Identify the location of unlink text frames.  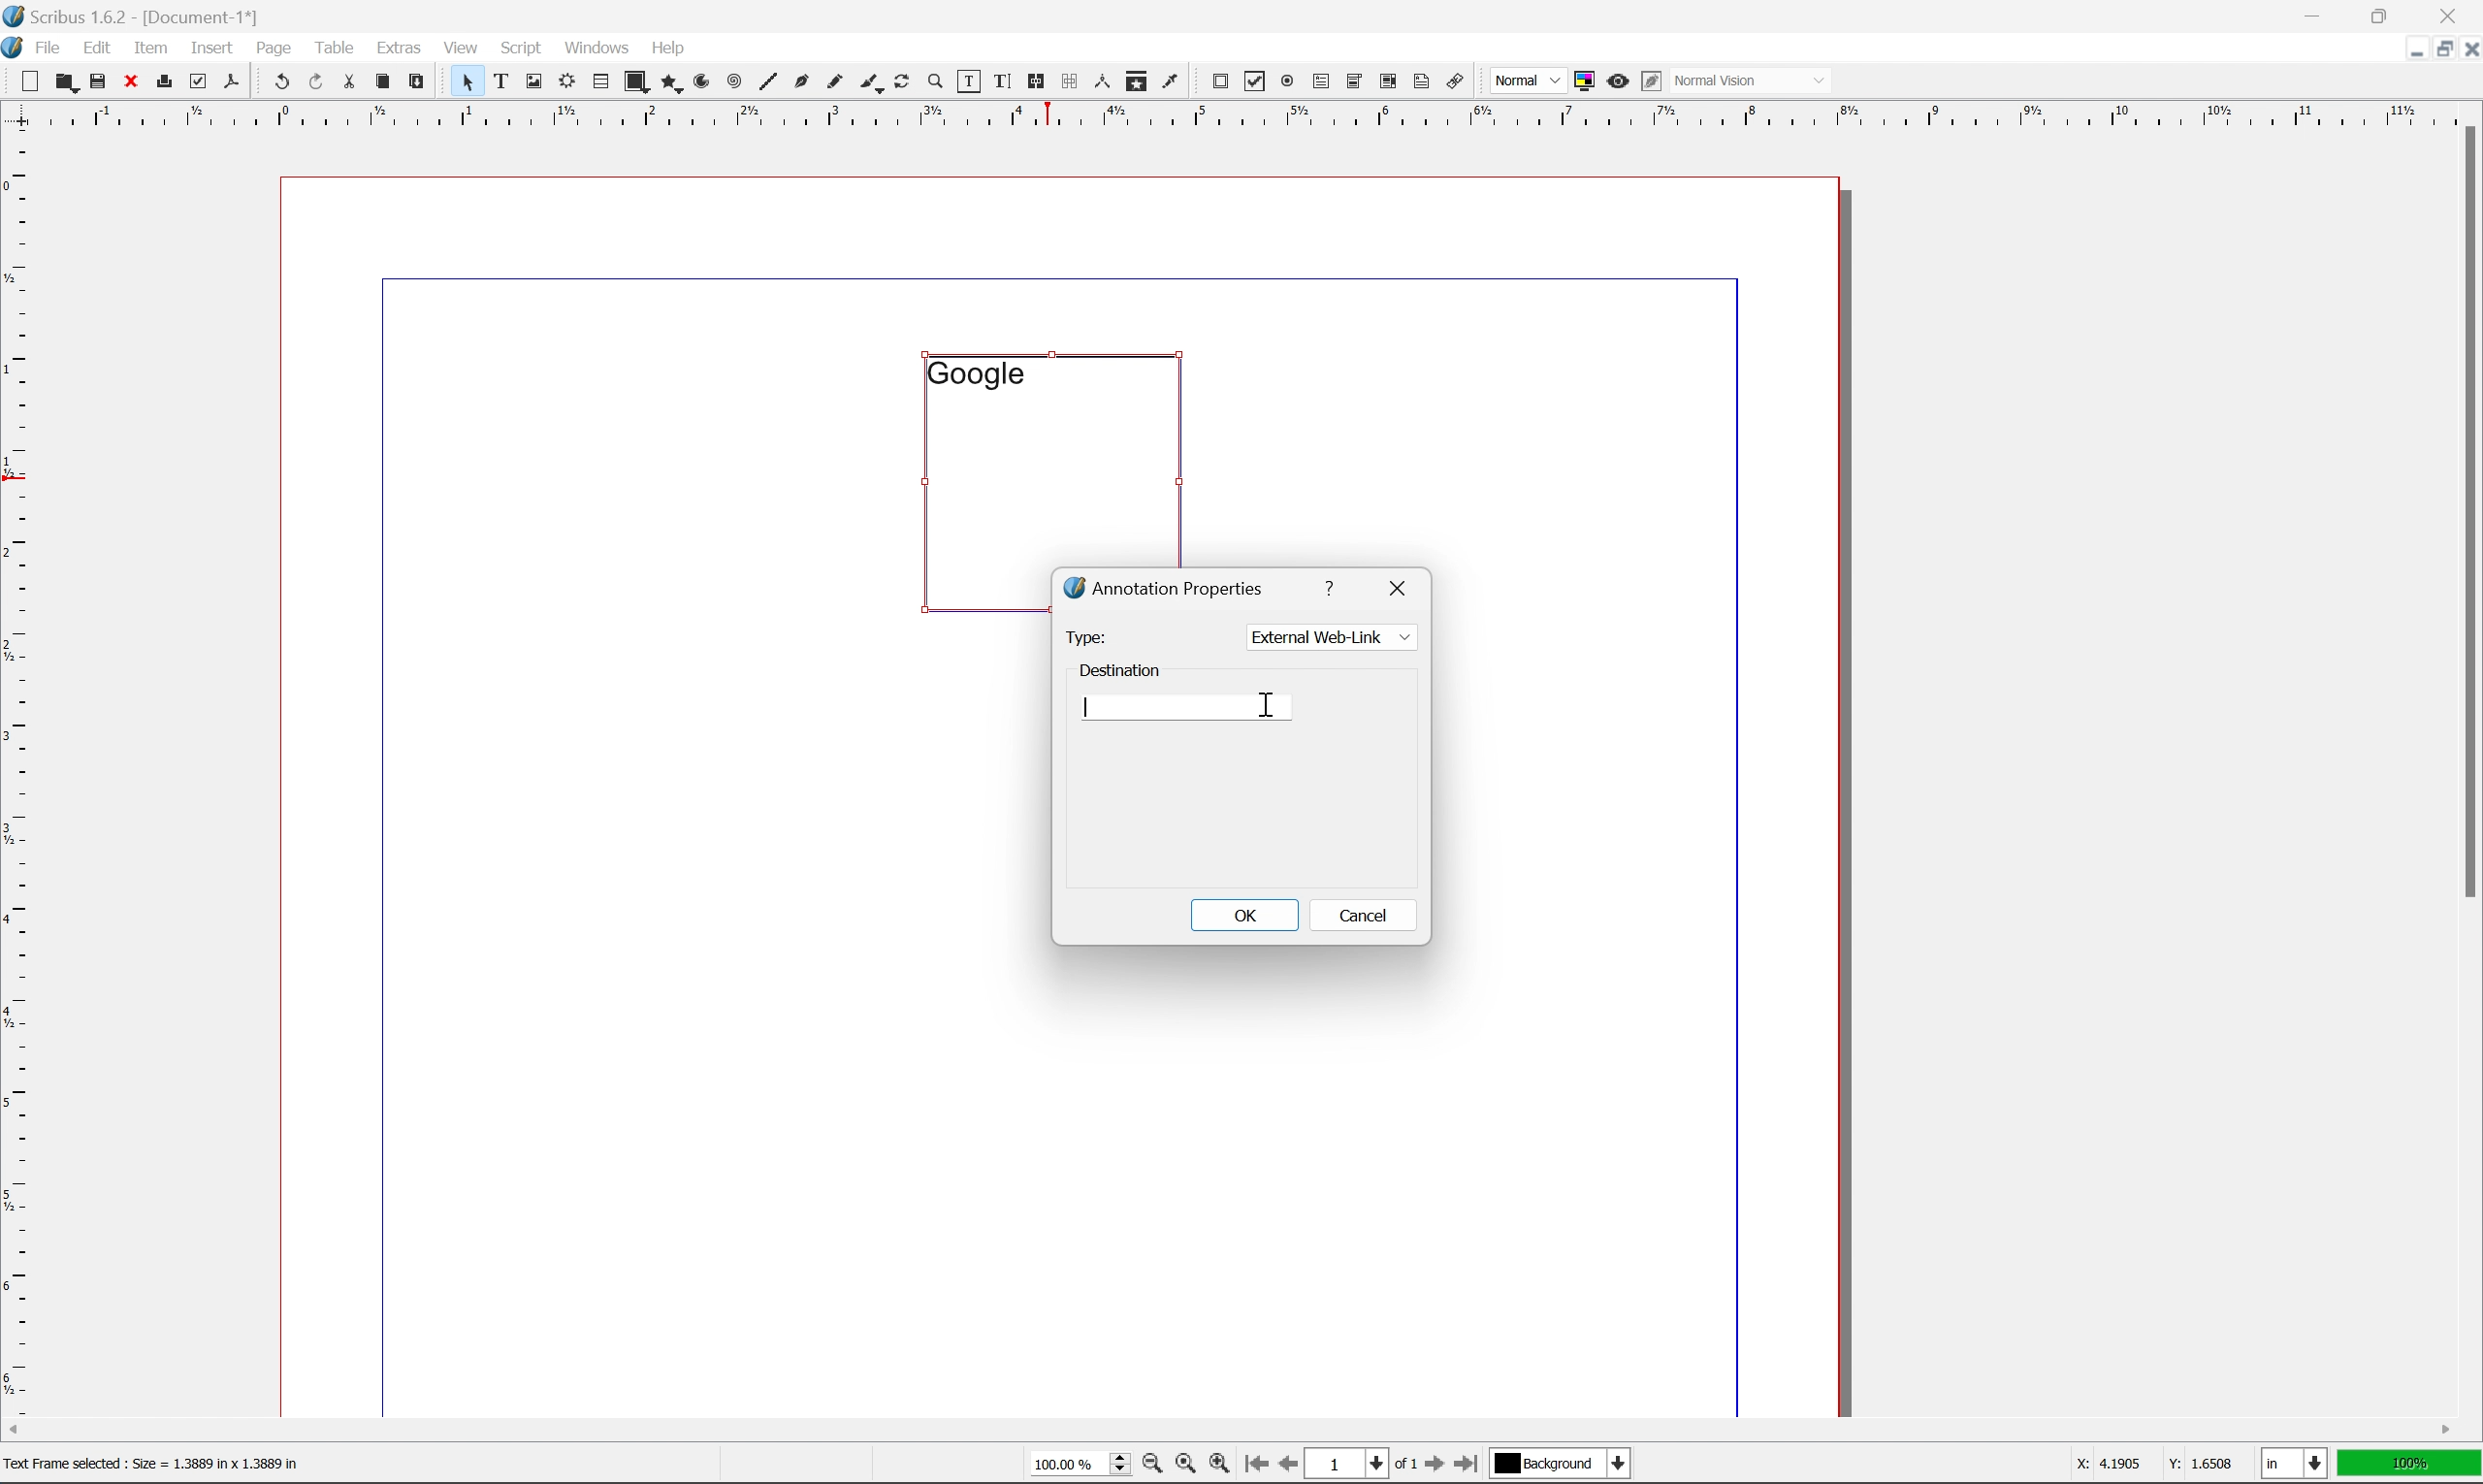
(1066, 81).